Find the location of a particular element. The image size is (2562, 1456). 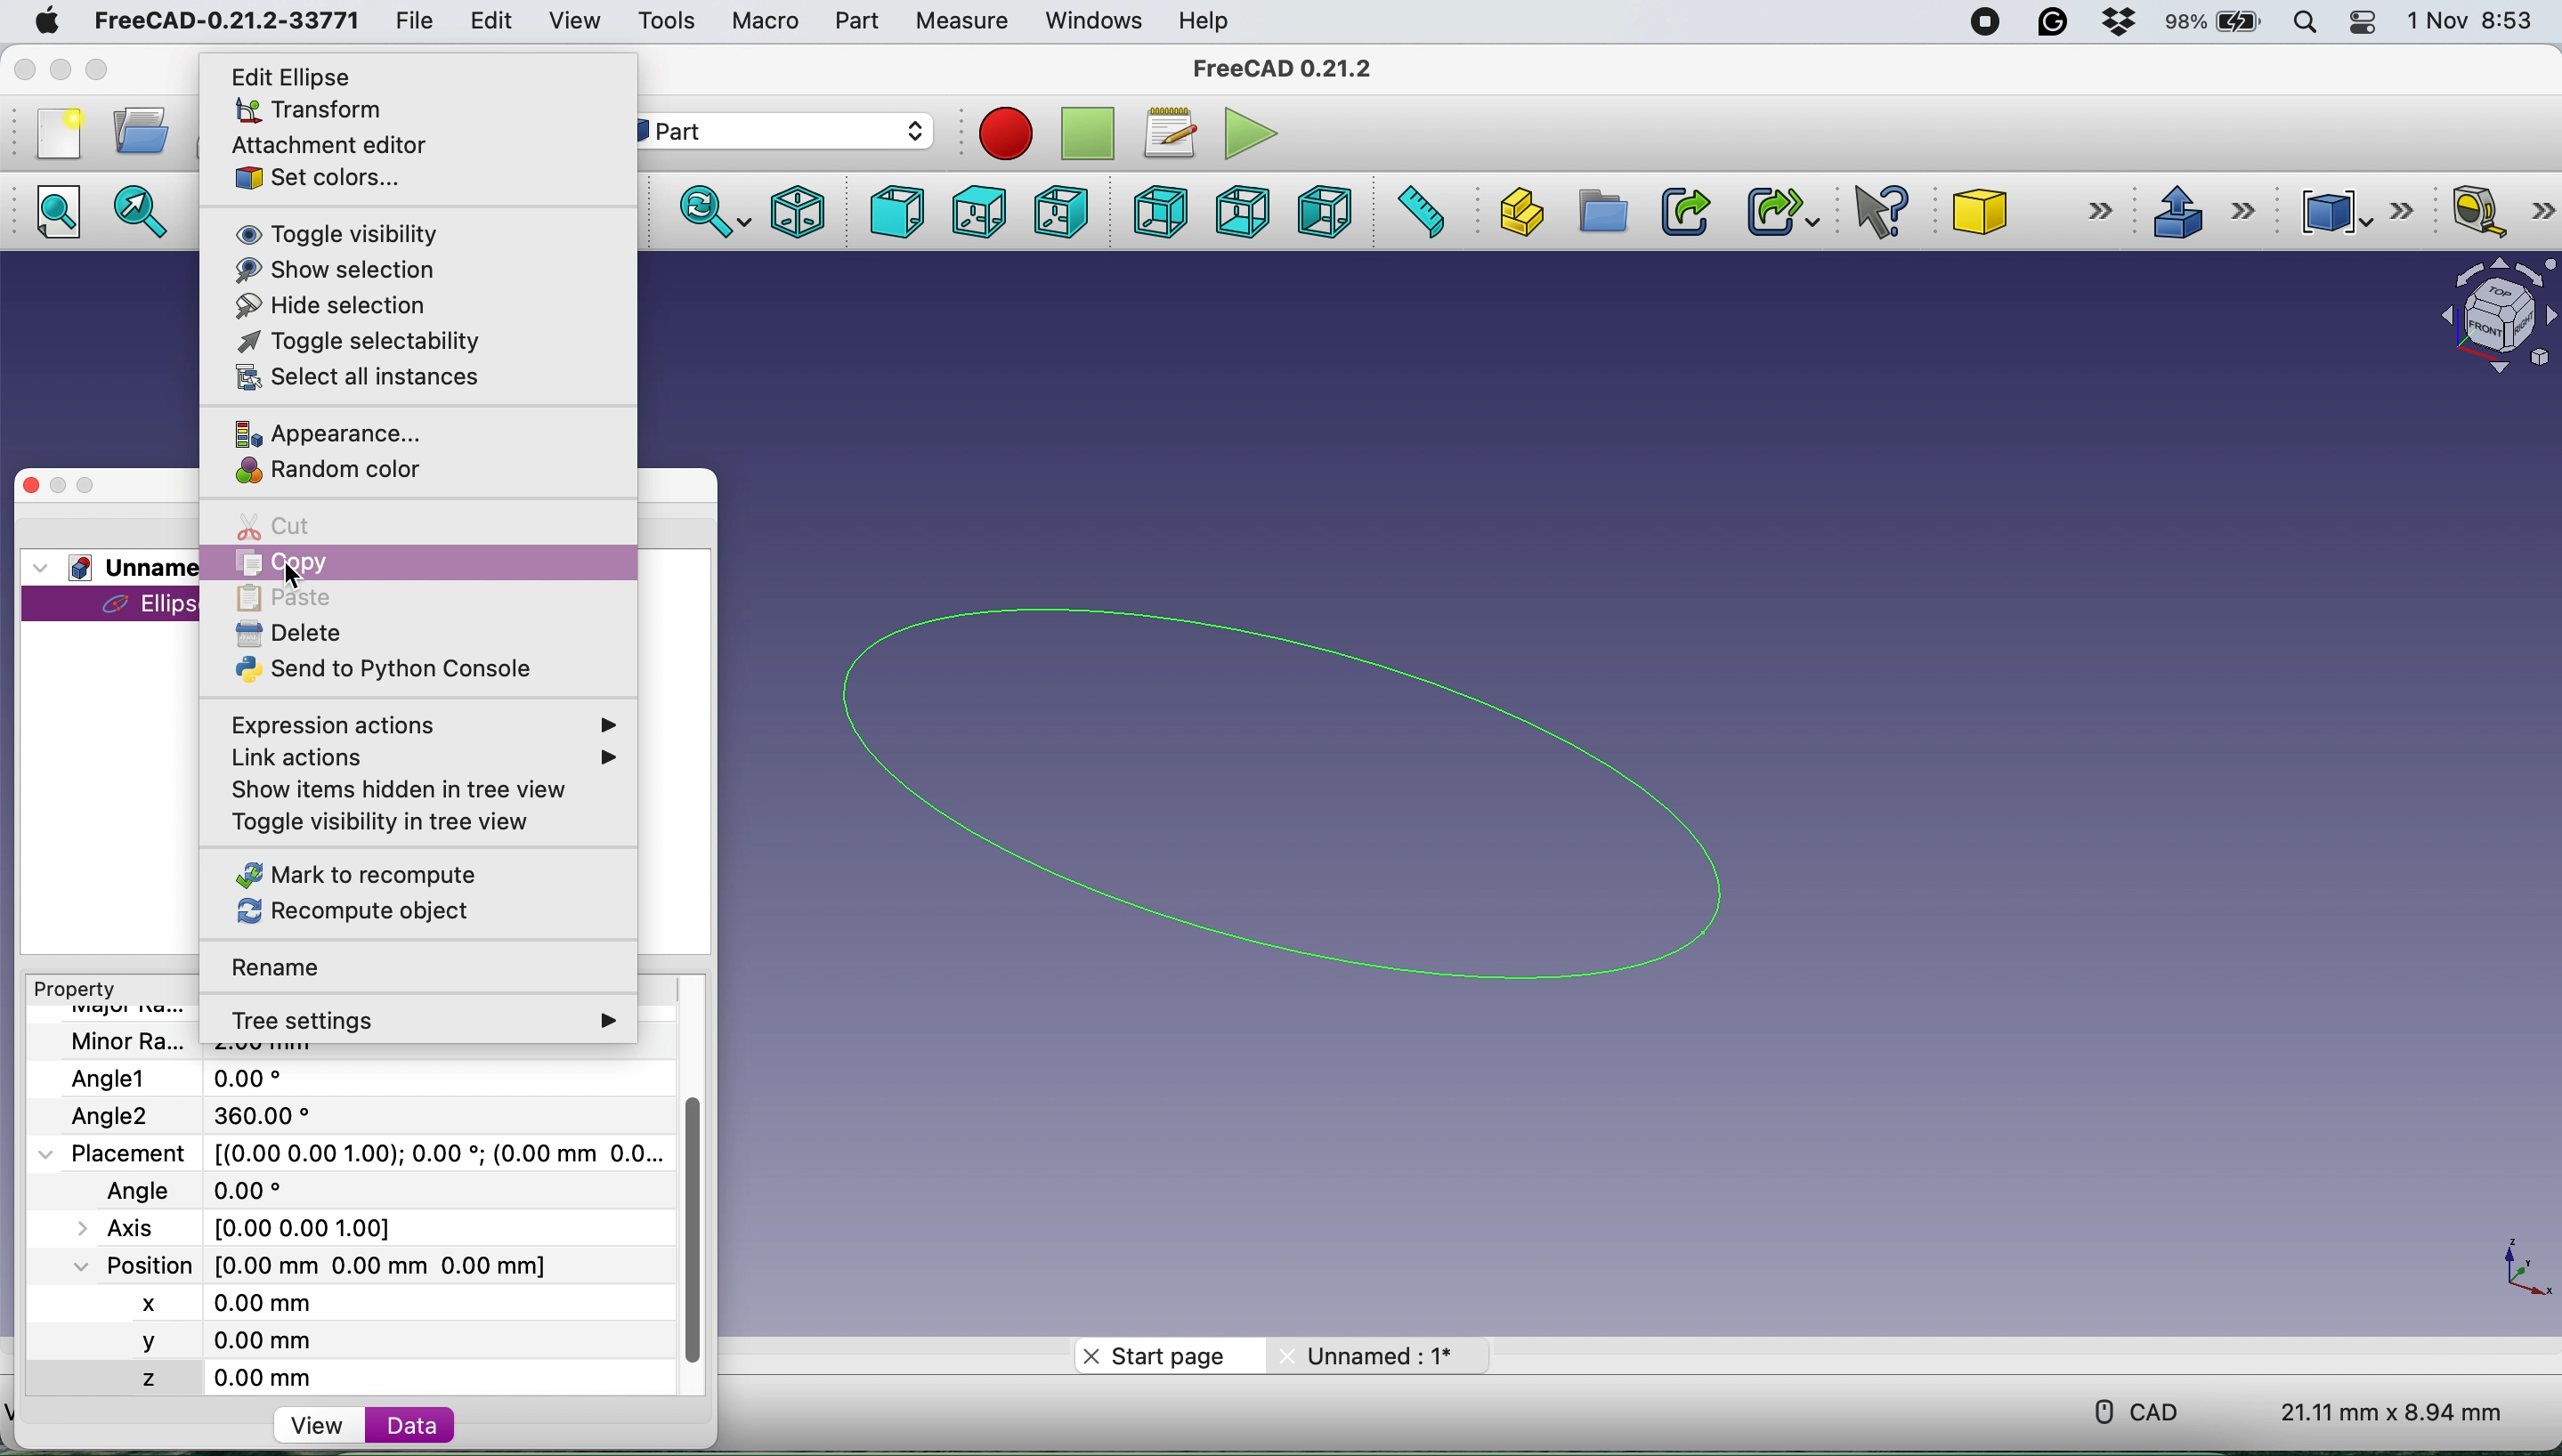

Angle is located at coordinates (206, 1114).